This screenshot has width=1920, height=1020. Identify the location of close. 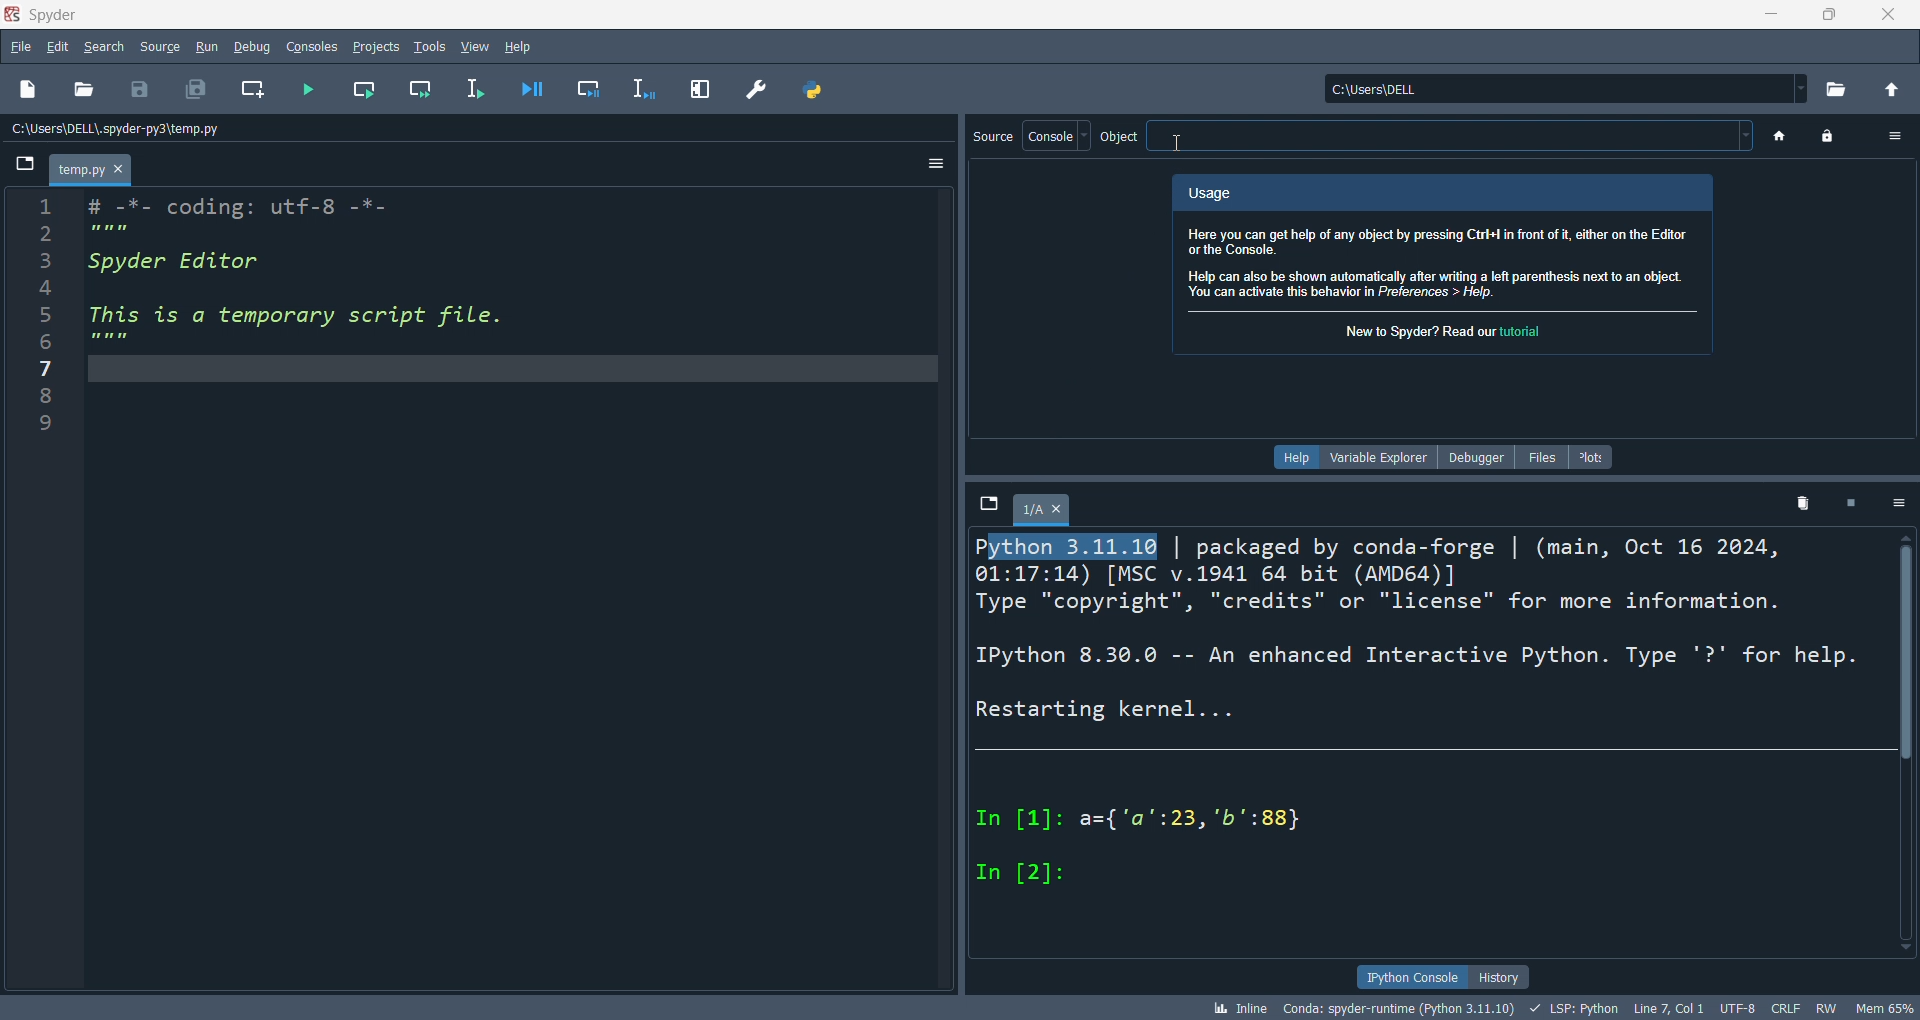
(1889, 14).